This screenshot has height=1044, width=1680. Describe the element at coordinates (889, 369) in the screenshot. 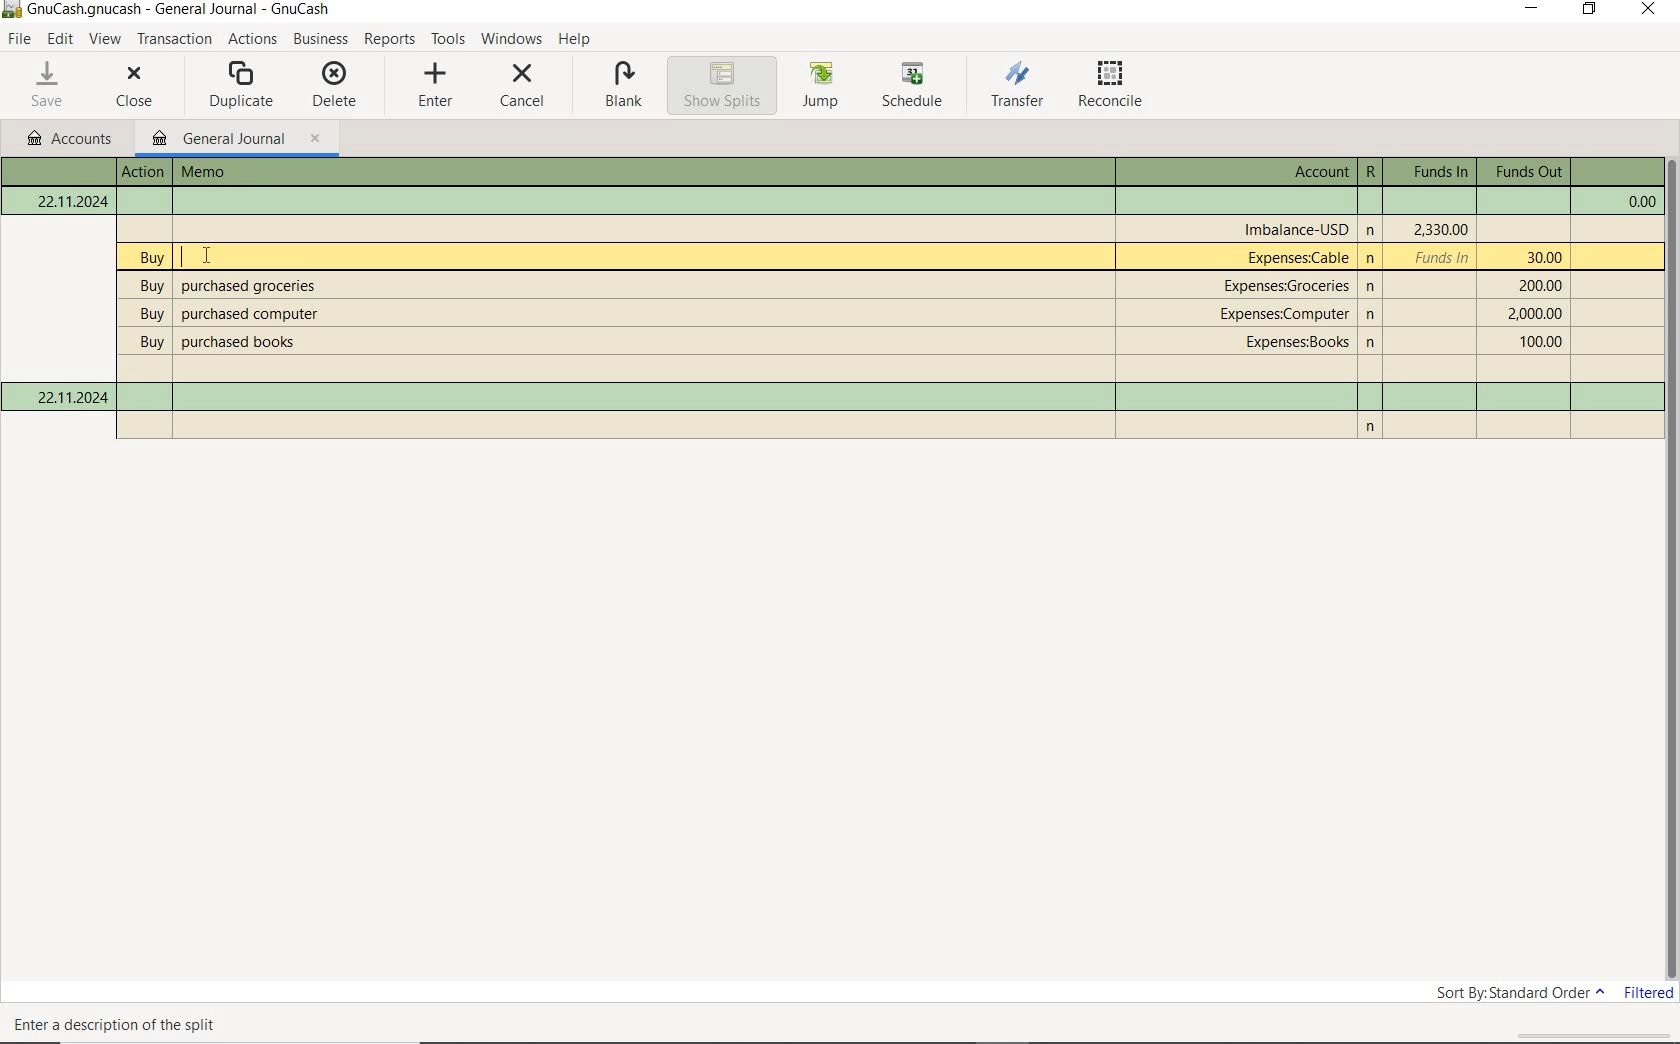

I see `Text` at that location.